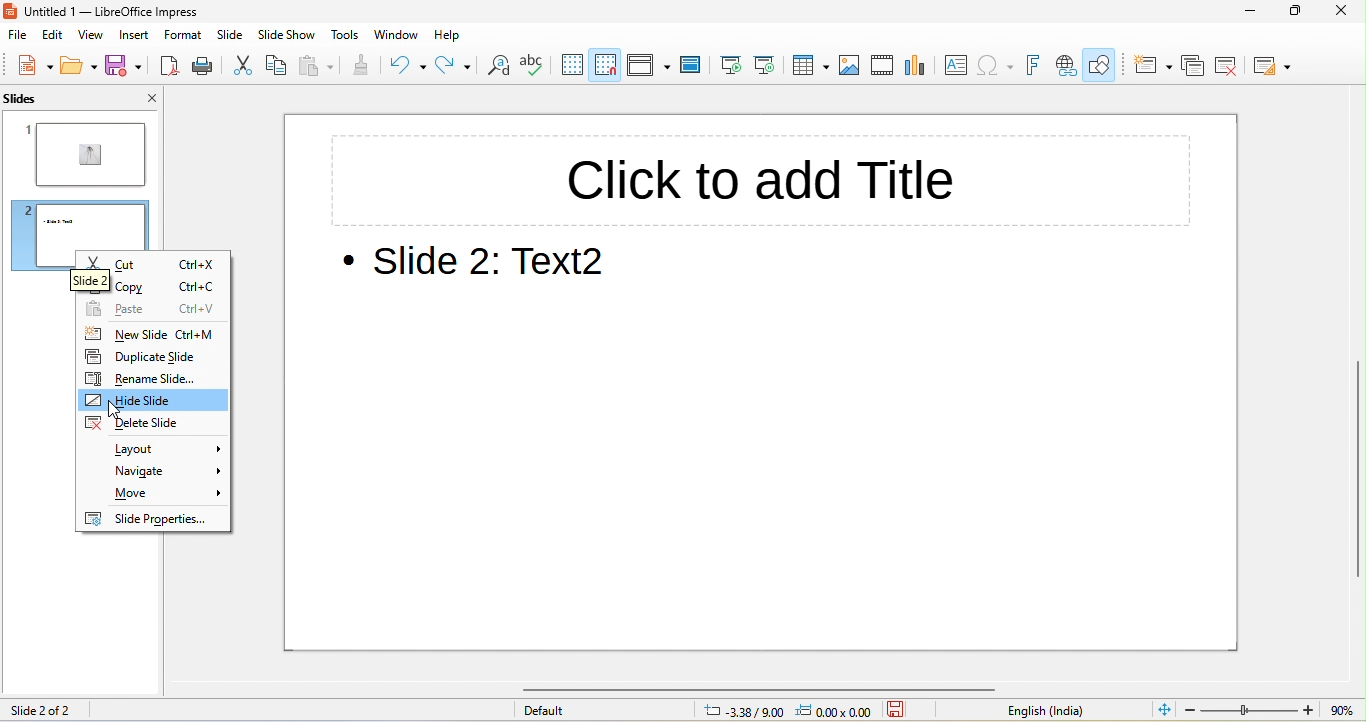 This screenshot has height=722, width=1366. I want to click on navigator, so click(152, 470).